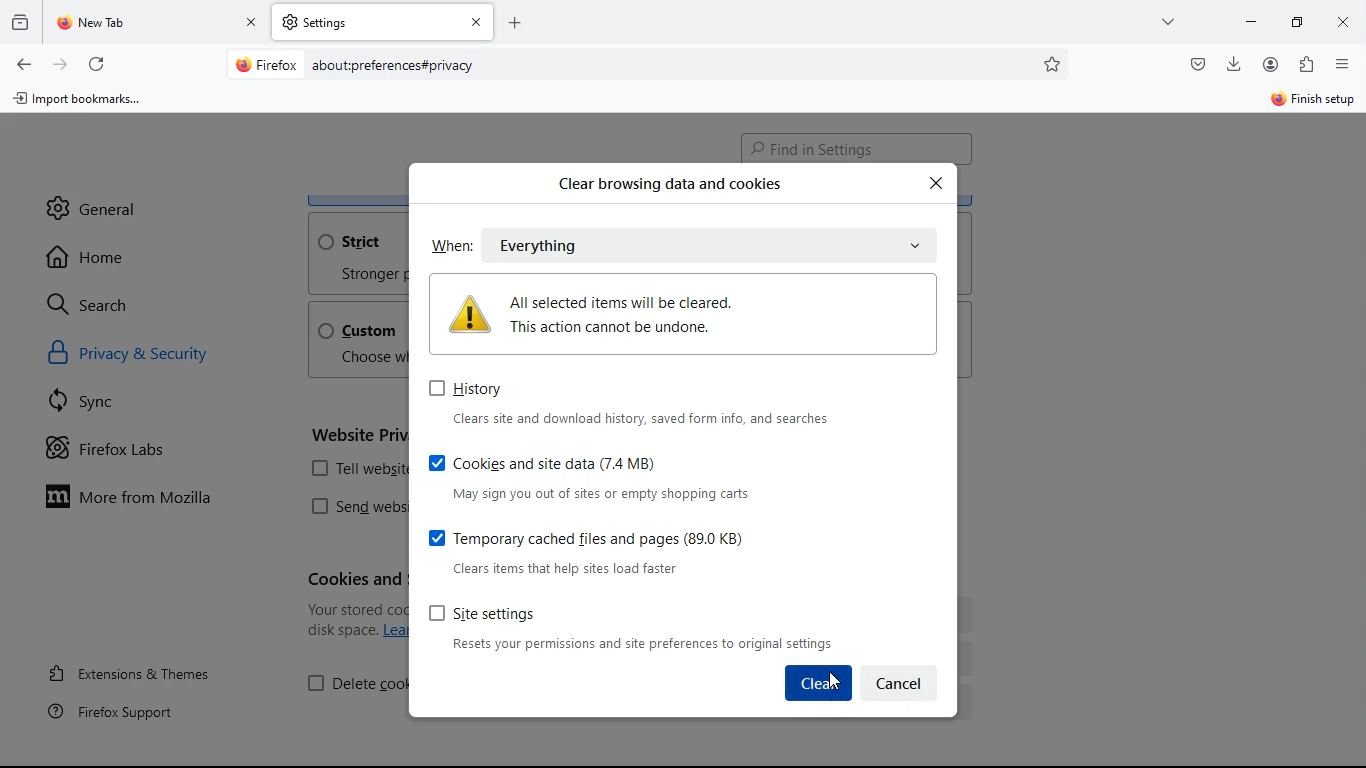  I want to click on preferences, so click(1054, 64).